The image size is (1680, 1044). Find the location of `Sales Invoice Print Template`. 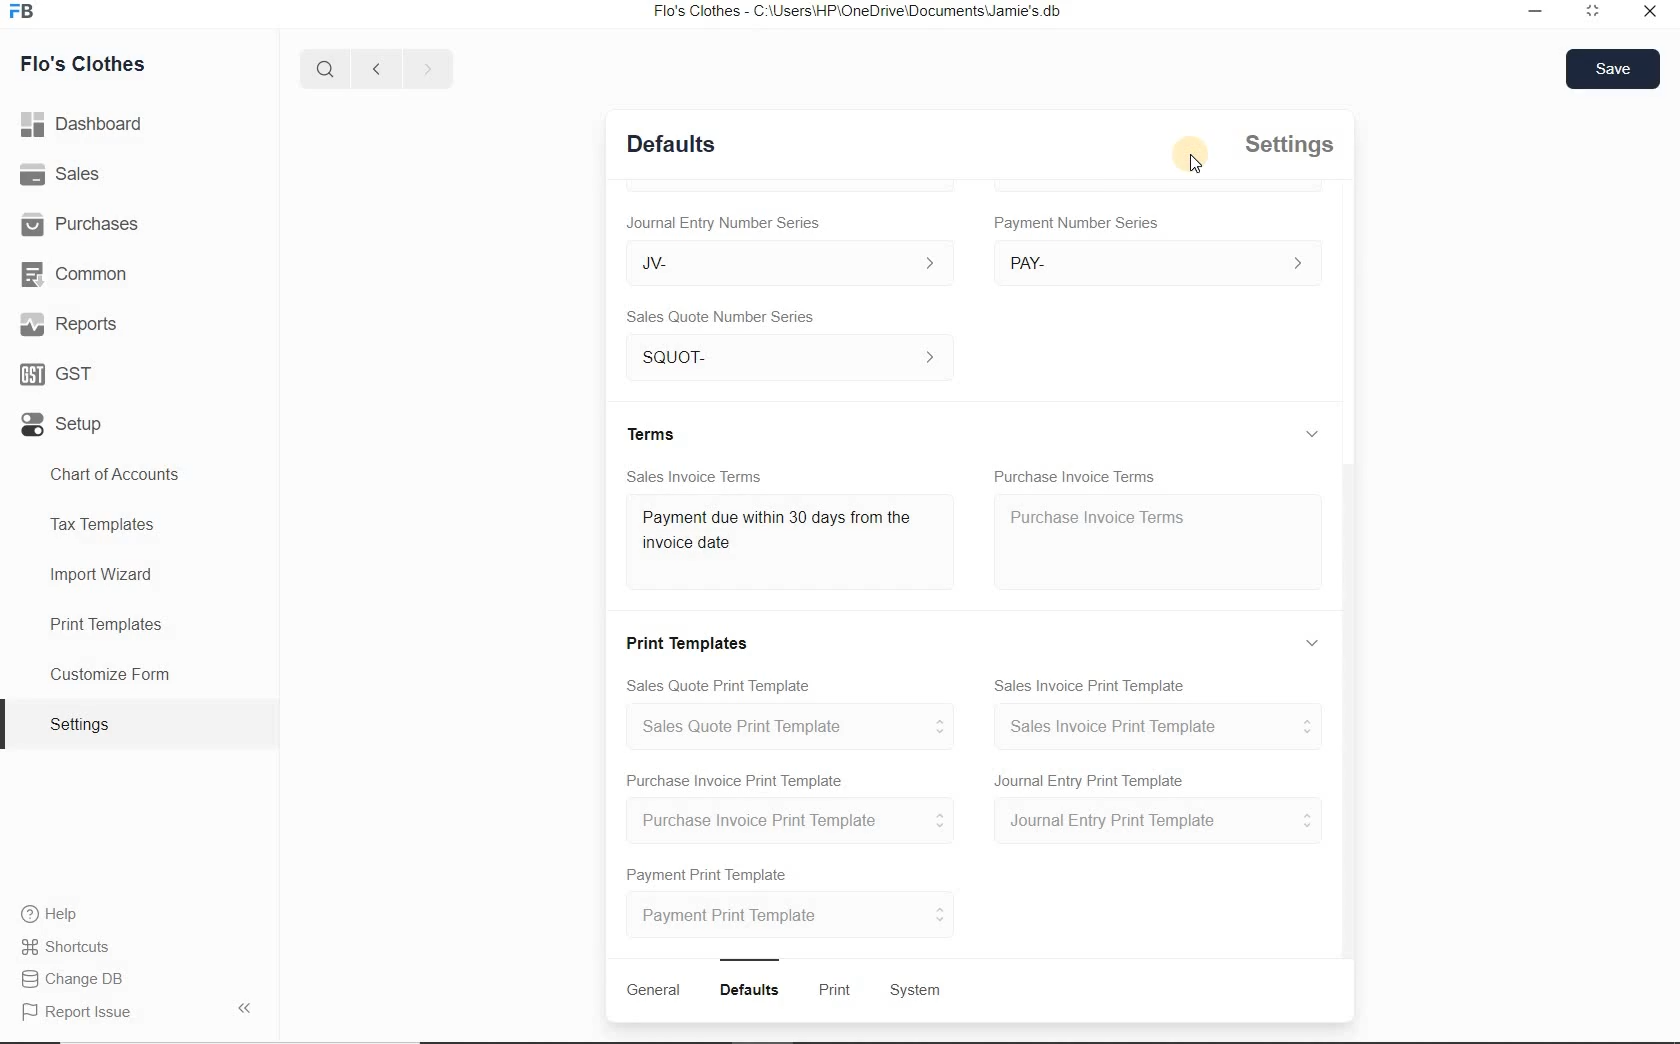

Sales Invoice Print Template is located at coordinates (1155, 726).